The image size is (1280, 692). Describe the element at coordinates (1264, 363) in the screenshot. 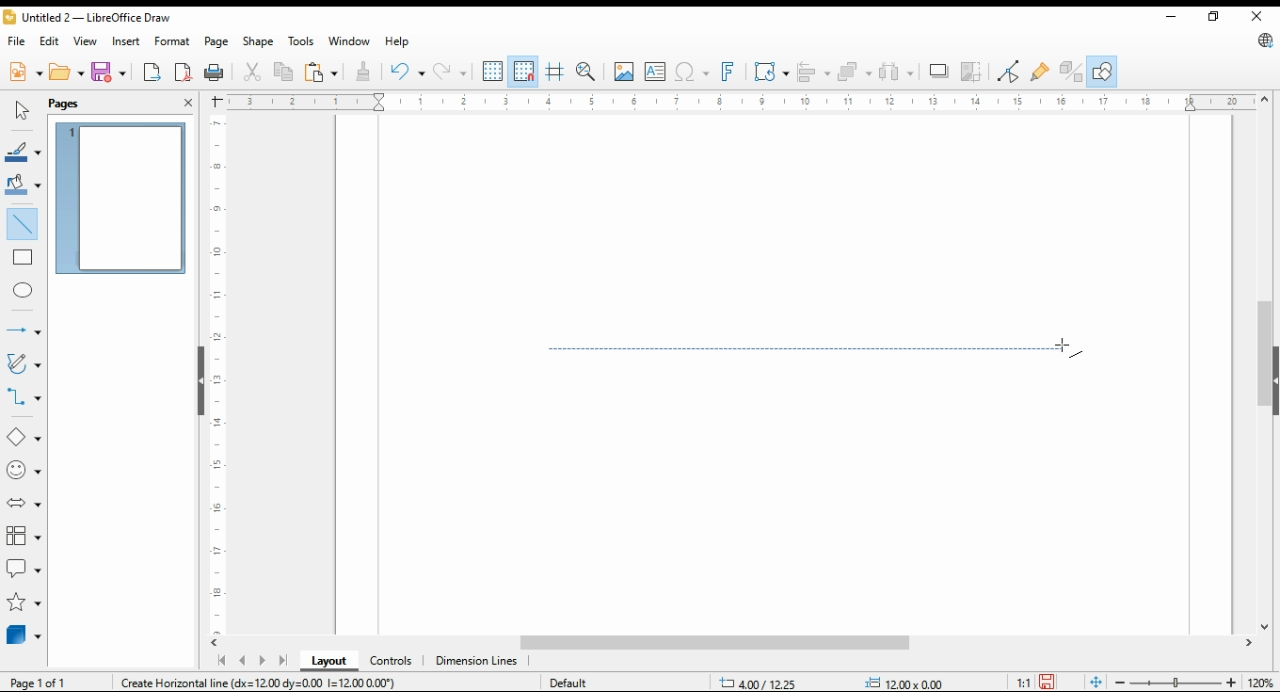

I see `scroll bar` at that location.